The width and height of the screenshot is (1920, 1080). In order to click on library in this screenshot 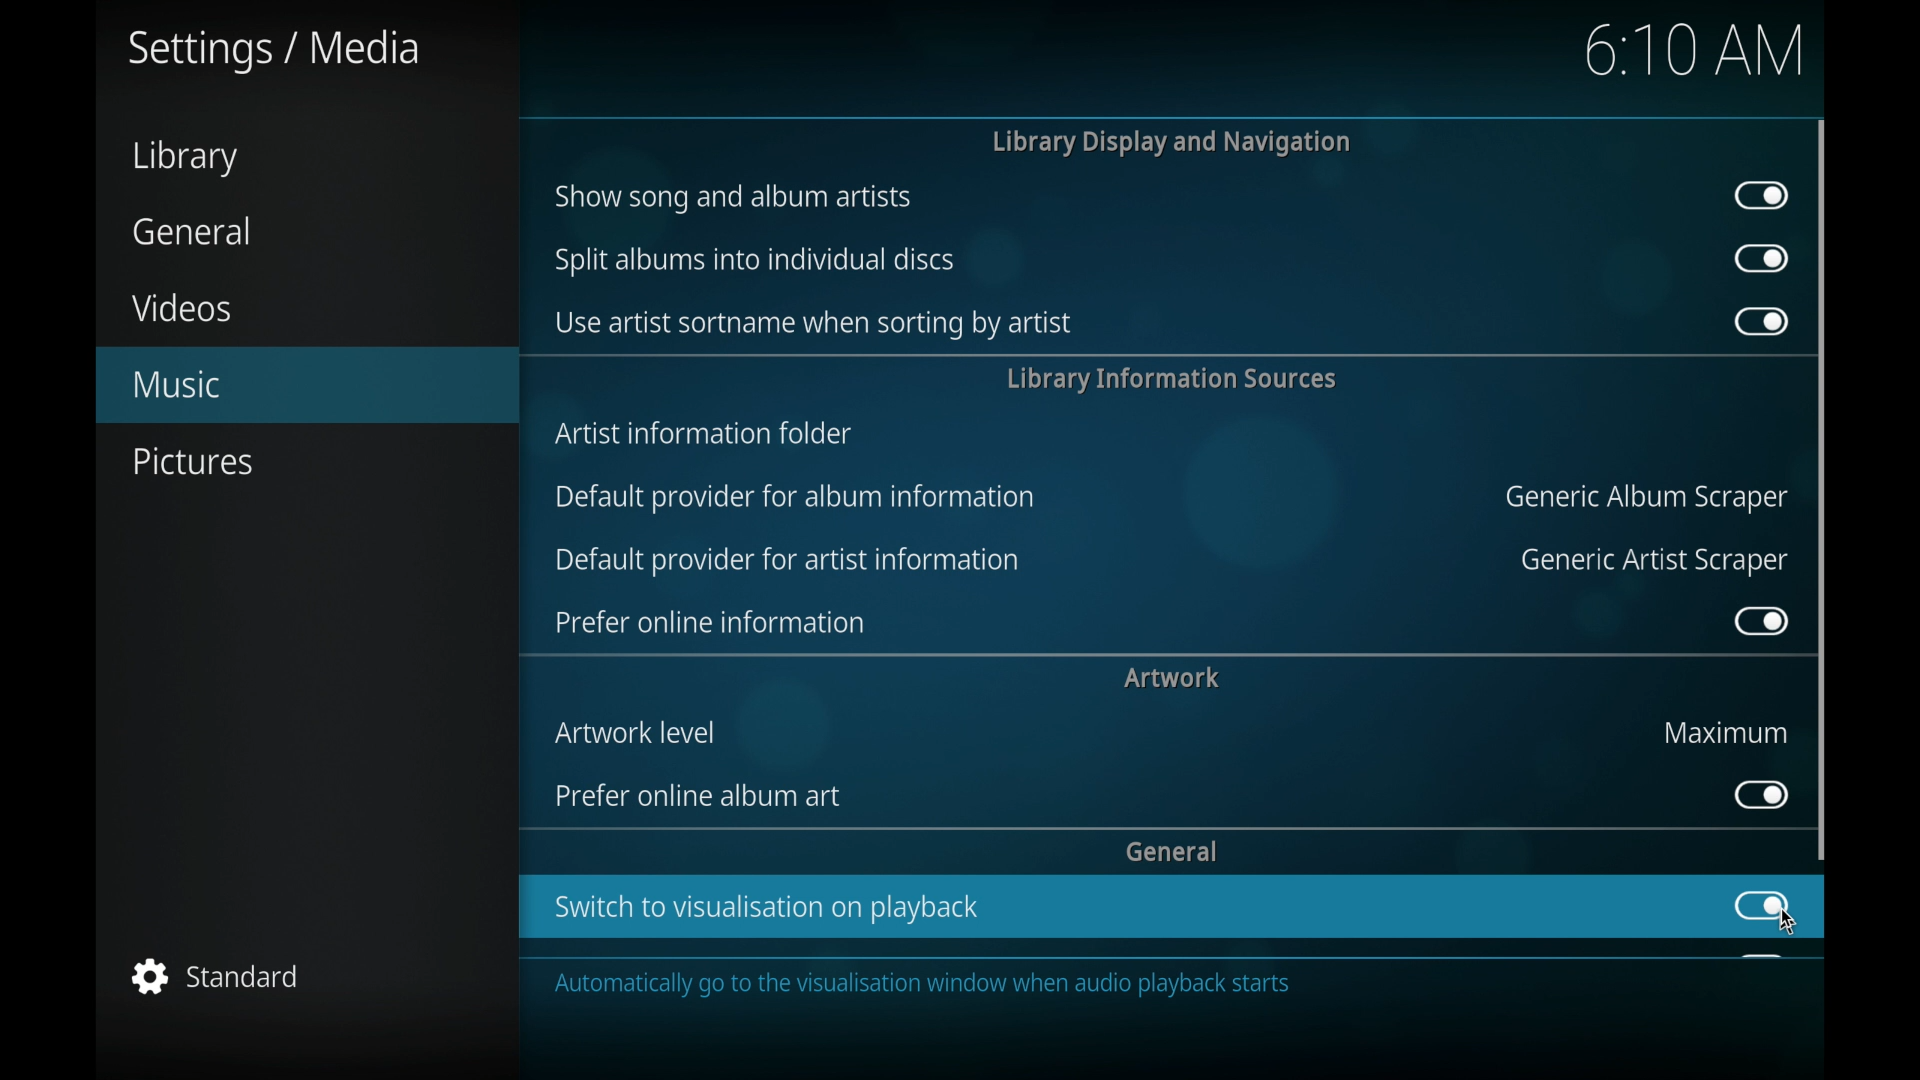, I will do `click(184, 158)`.